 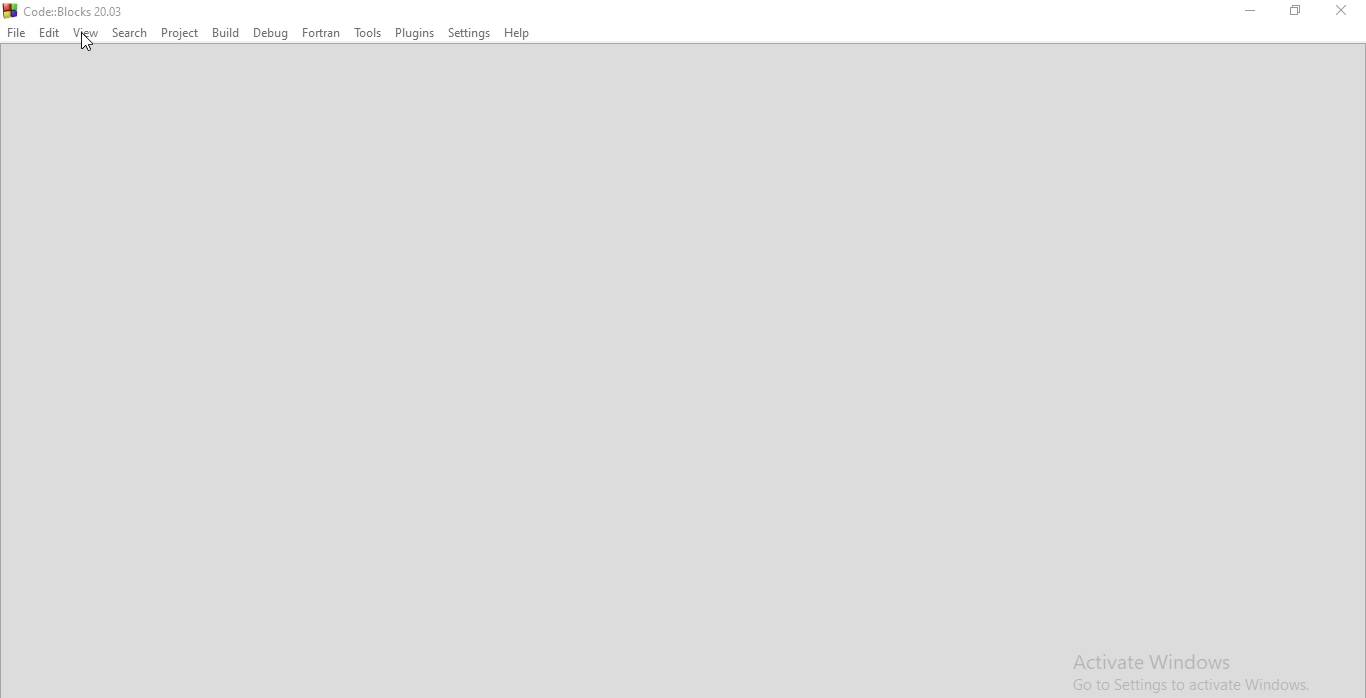 I want to click on File, so click(x=16, y=32).